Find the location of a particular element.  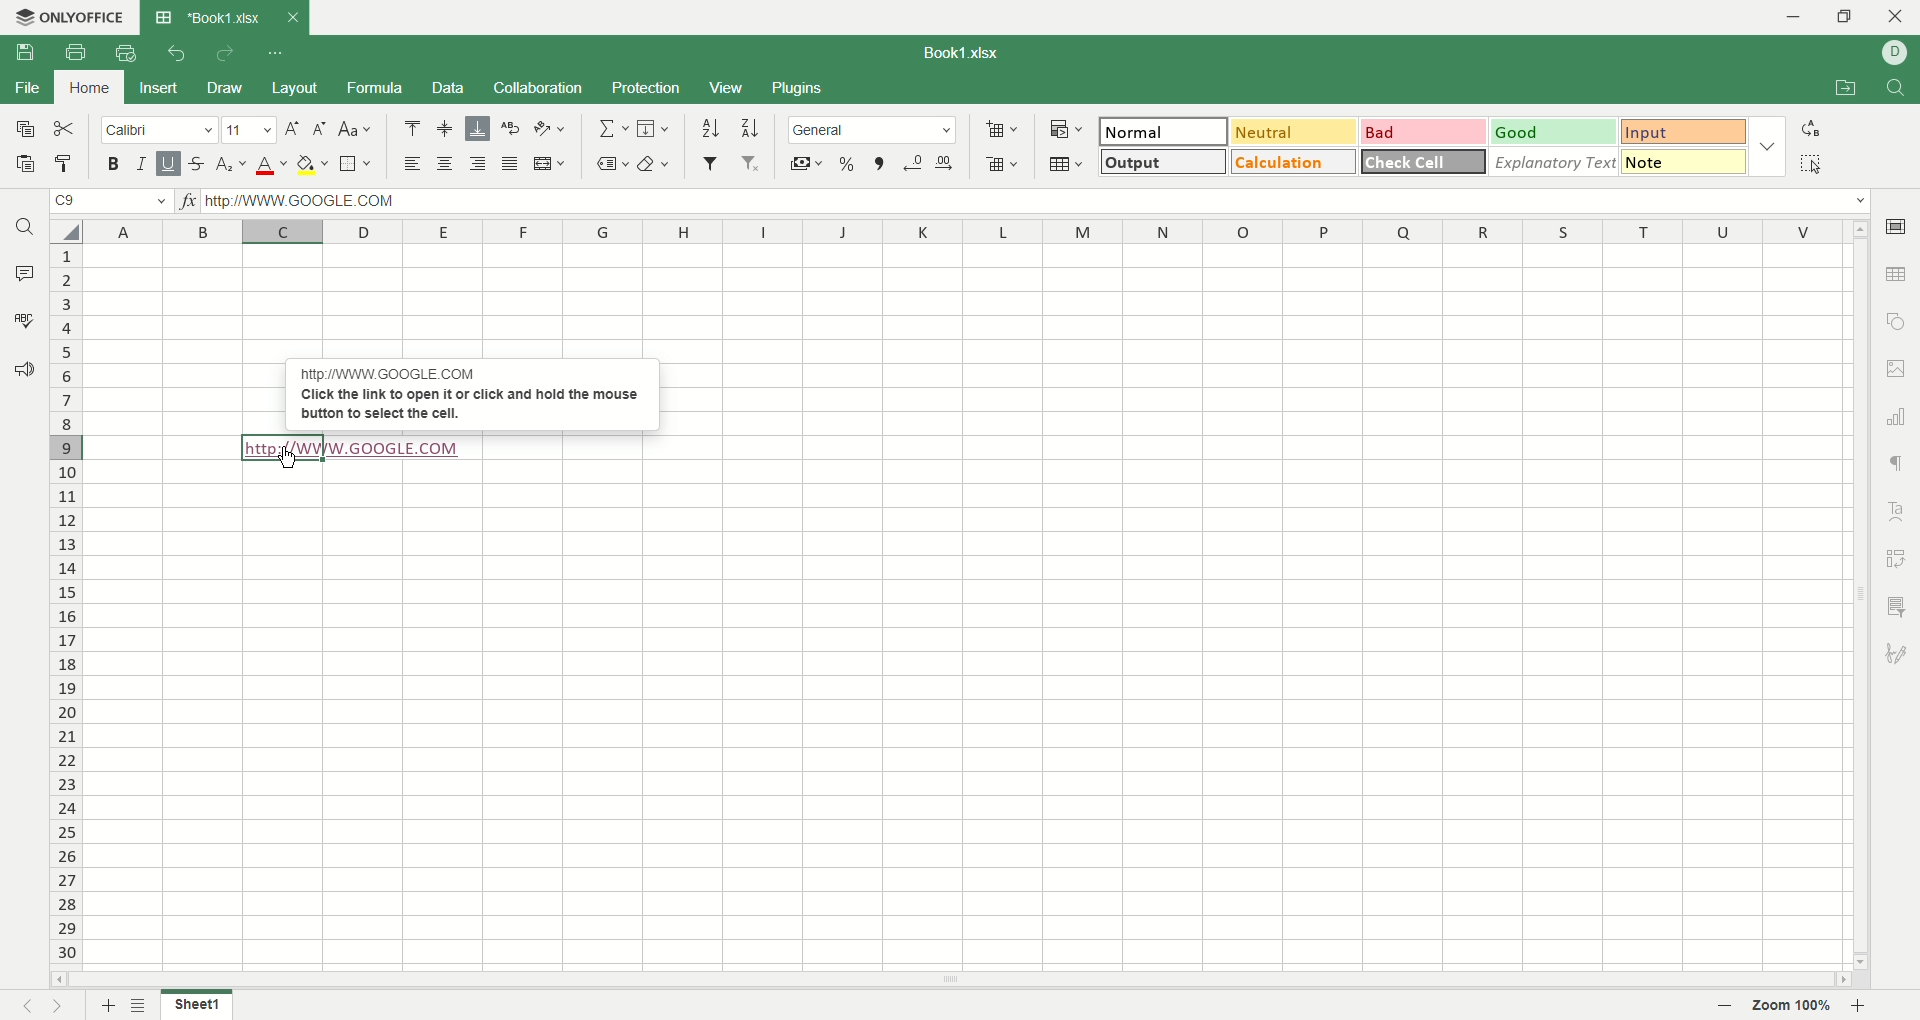

home is located at coordinates (85, 87).